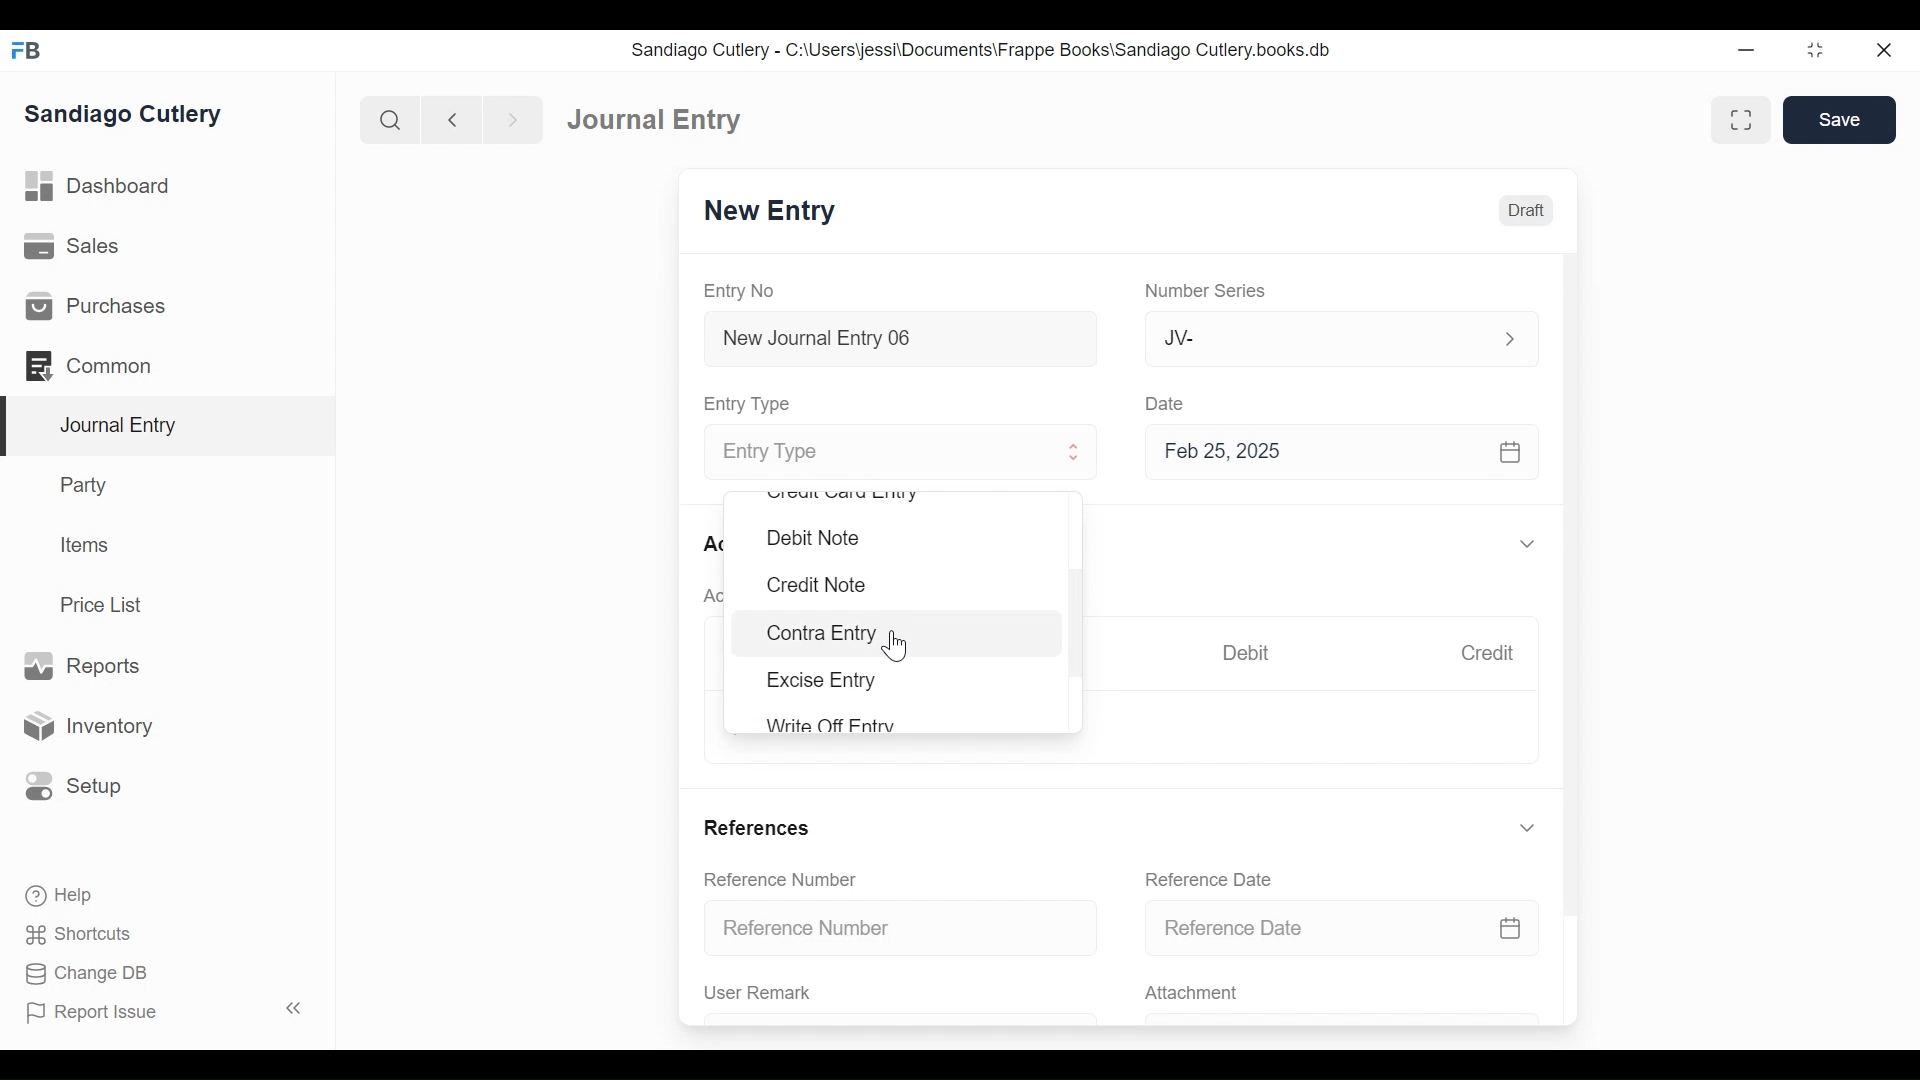 The width and height of the screenshot is (1920, 1080). Describe the element at coordinates (1318, 336) in the screenshot. I see `JV-` at that location.